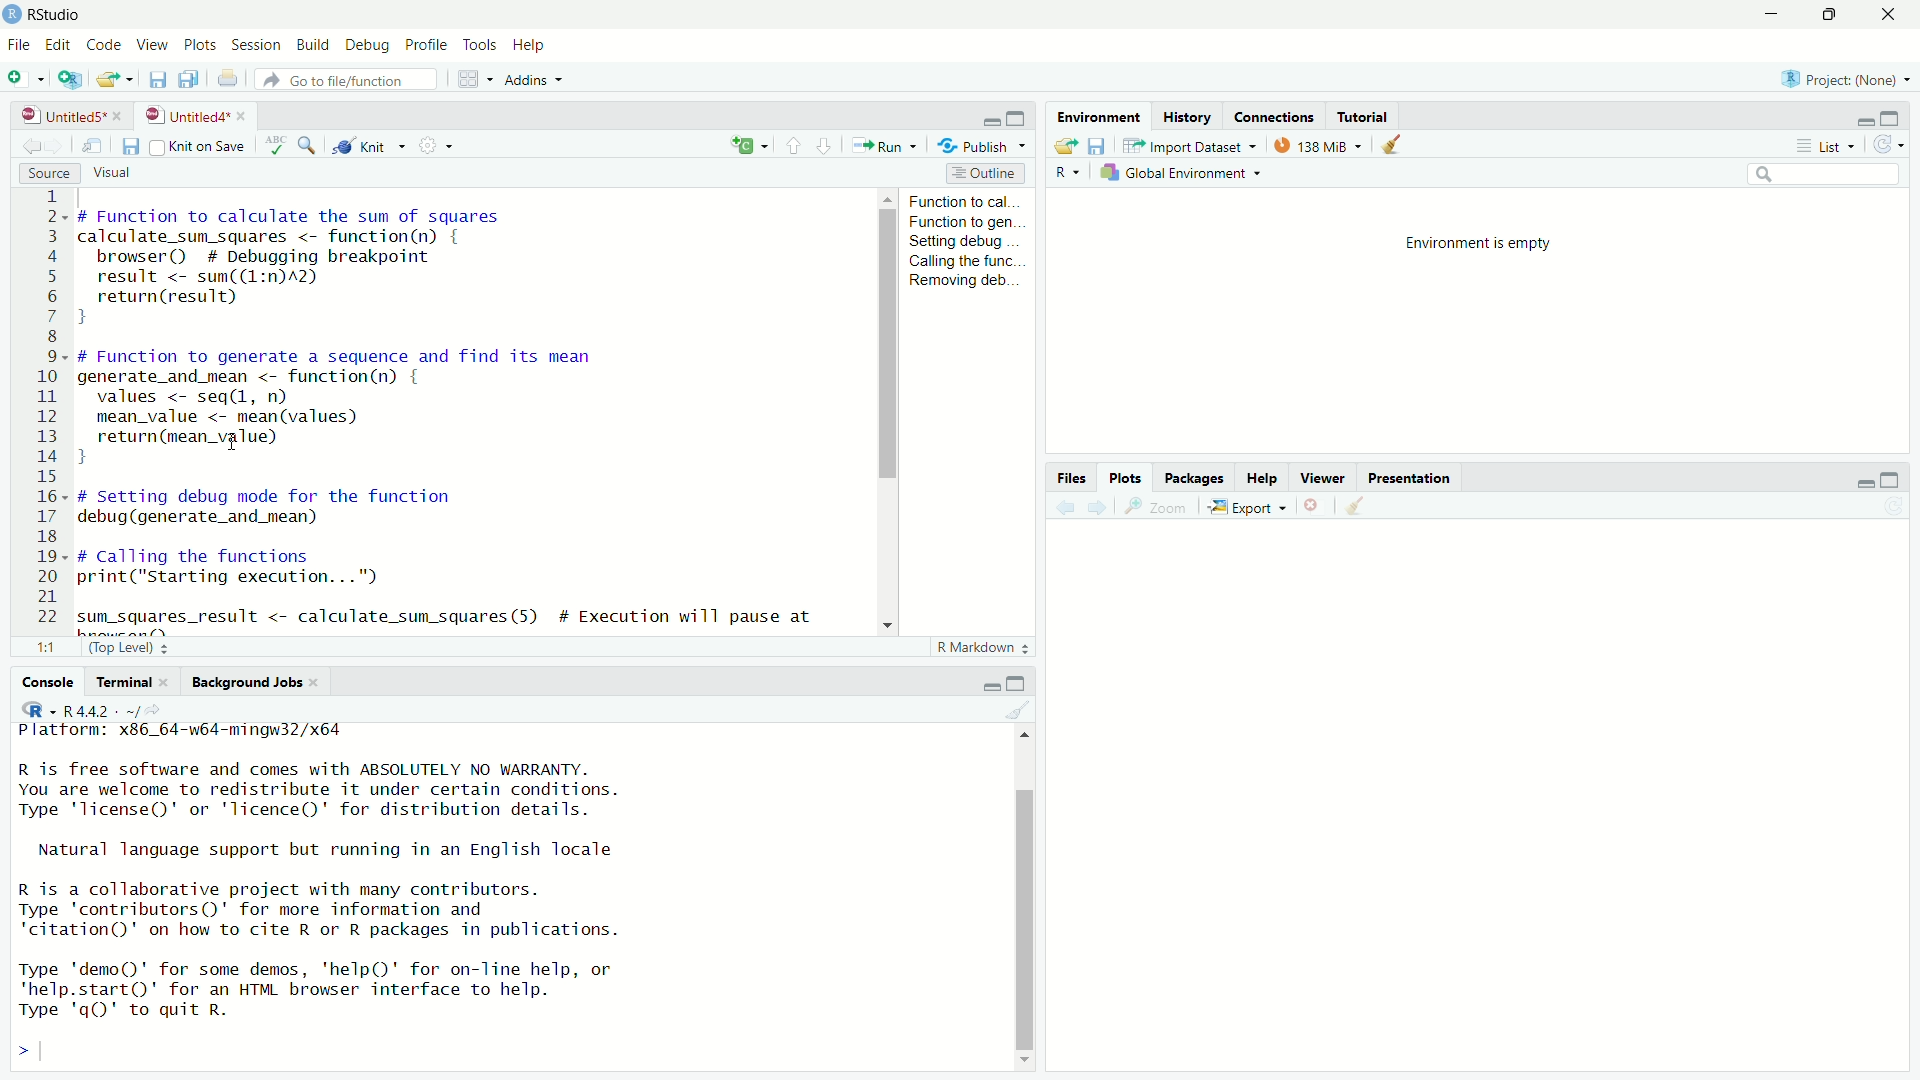  What do you see at coordinates (17, 46) in the screenshot?
I see `File` at bounding box center [17, 46].